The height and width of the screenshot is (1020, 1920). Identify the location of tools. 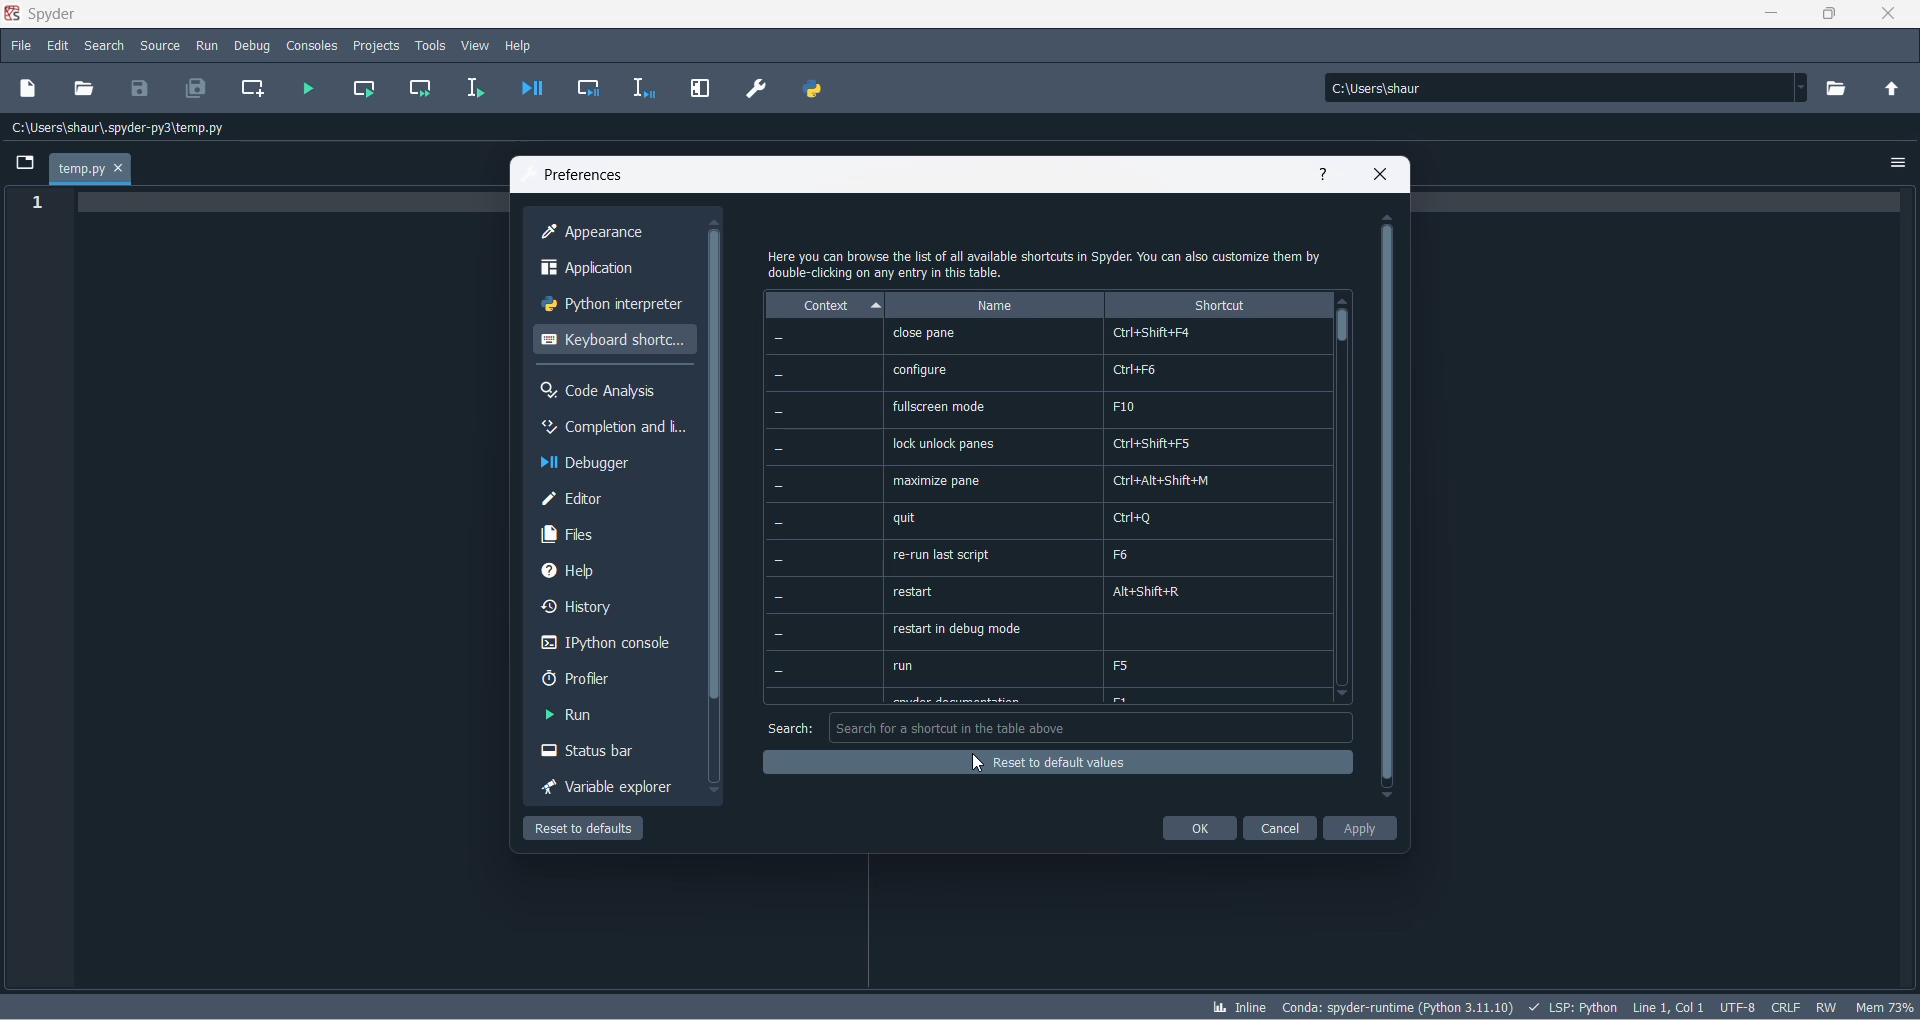
(430, 45).